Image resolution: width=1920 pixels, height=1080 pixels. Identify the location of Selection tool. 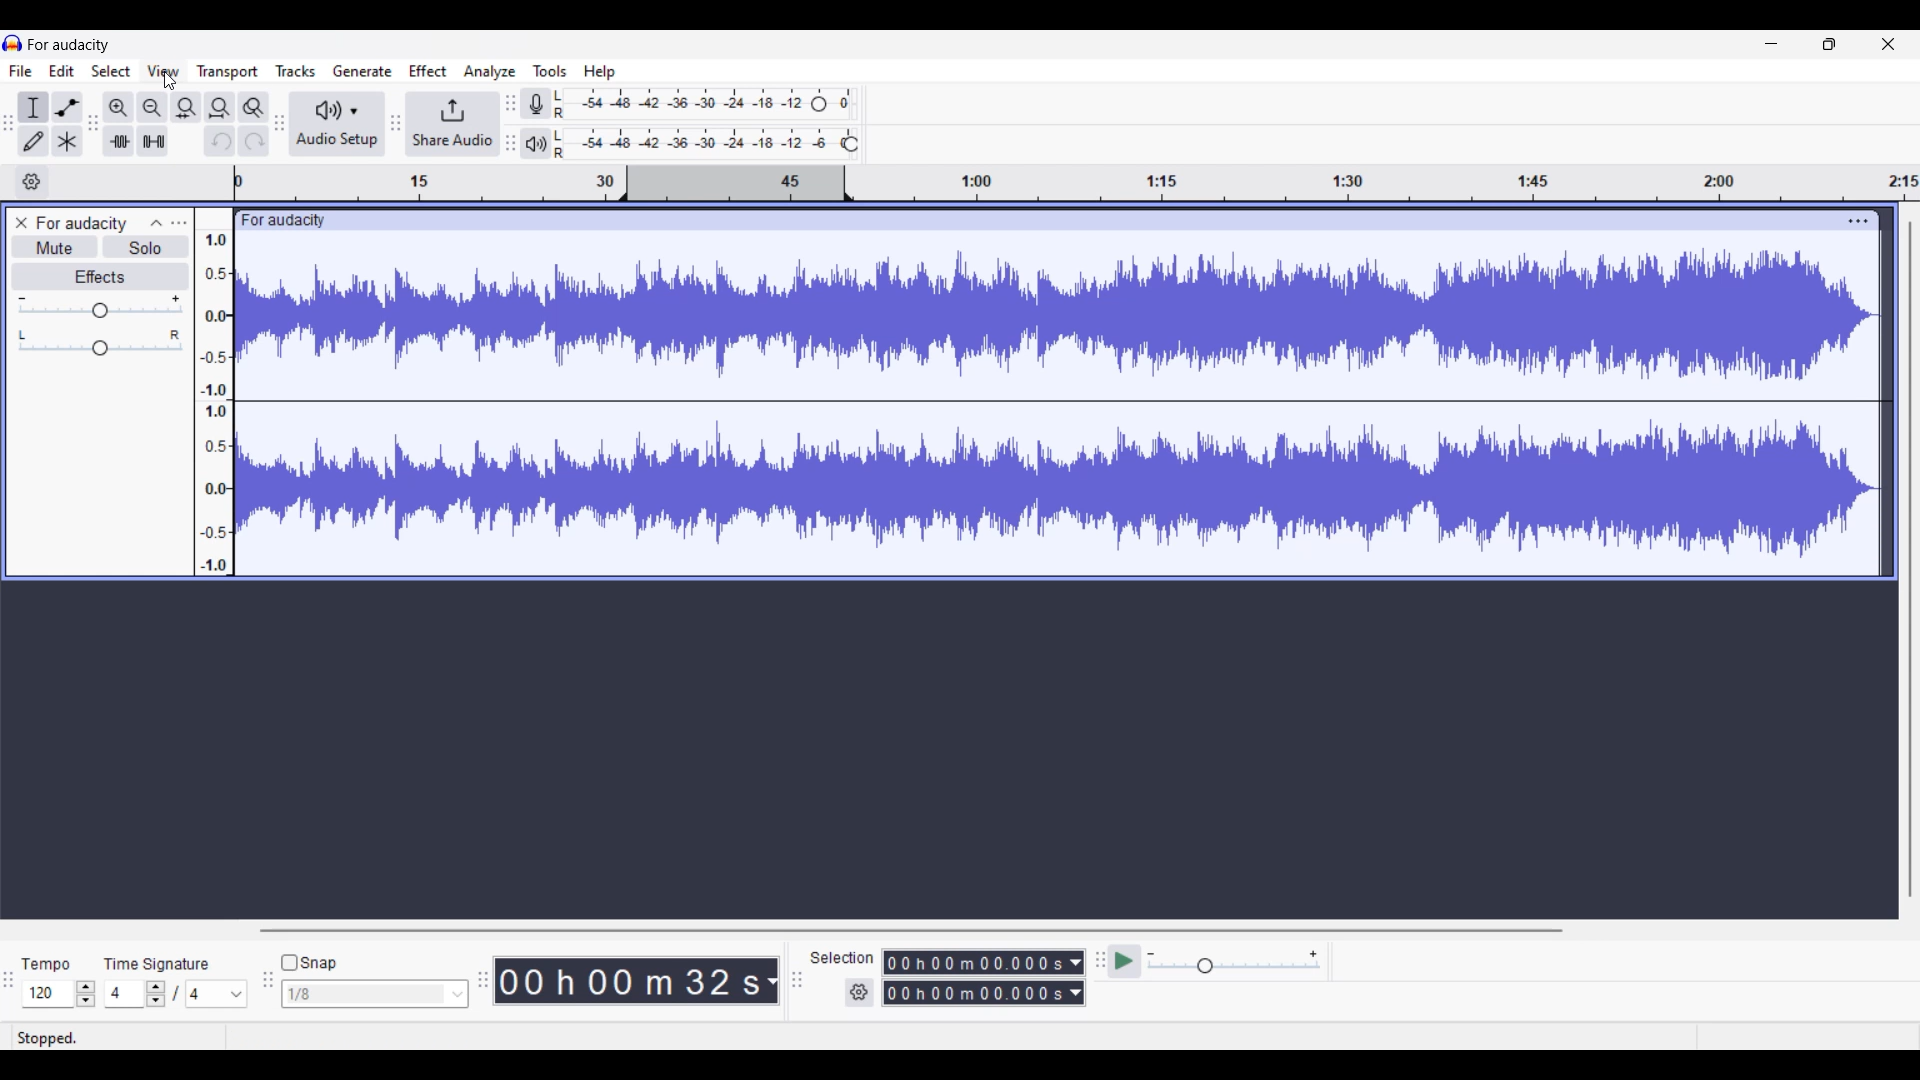
(34, 107).